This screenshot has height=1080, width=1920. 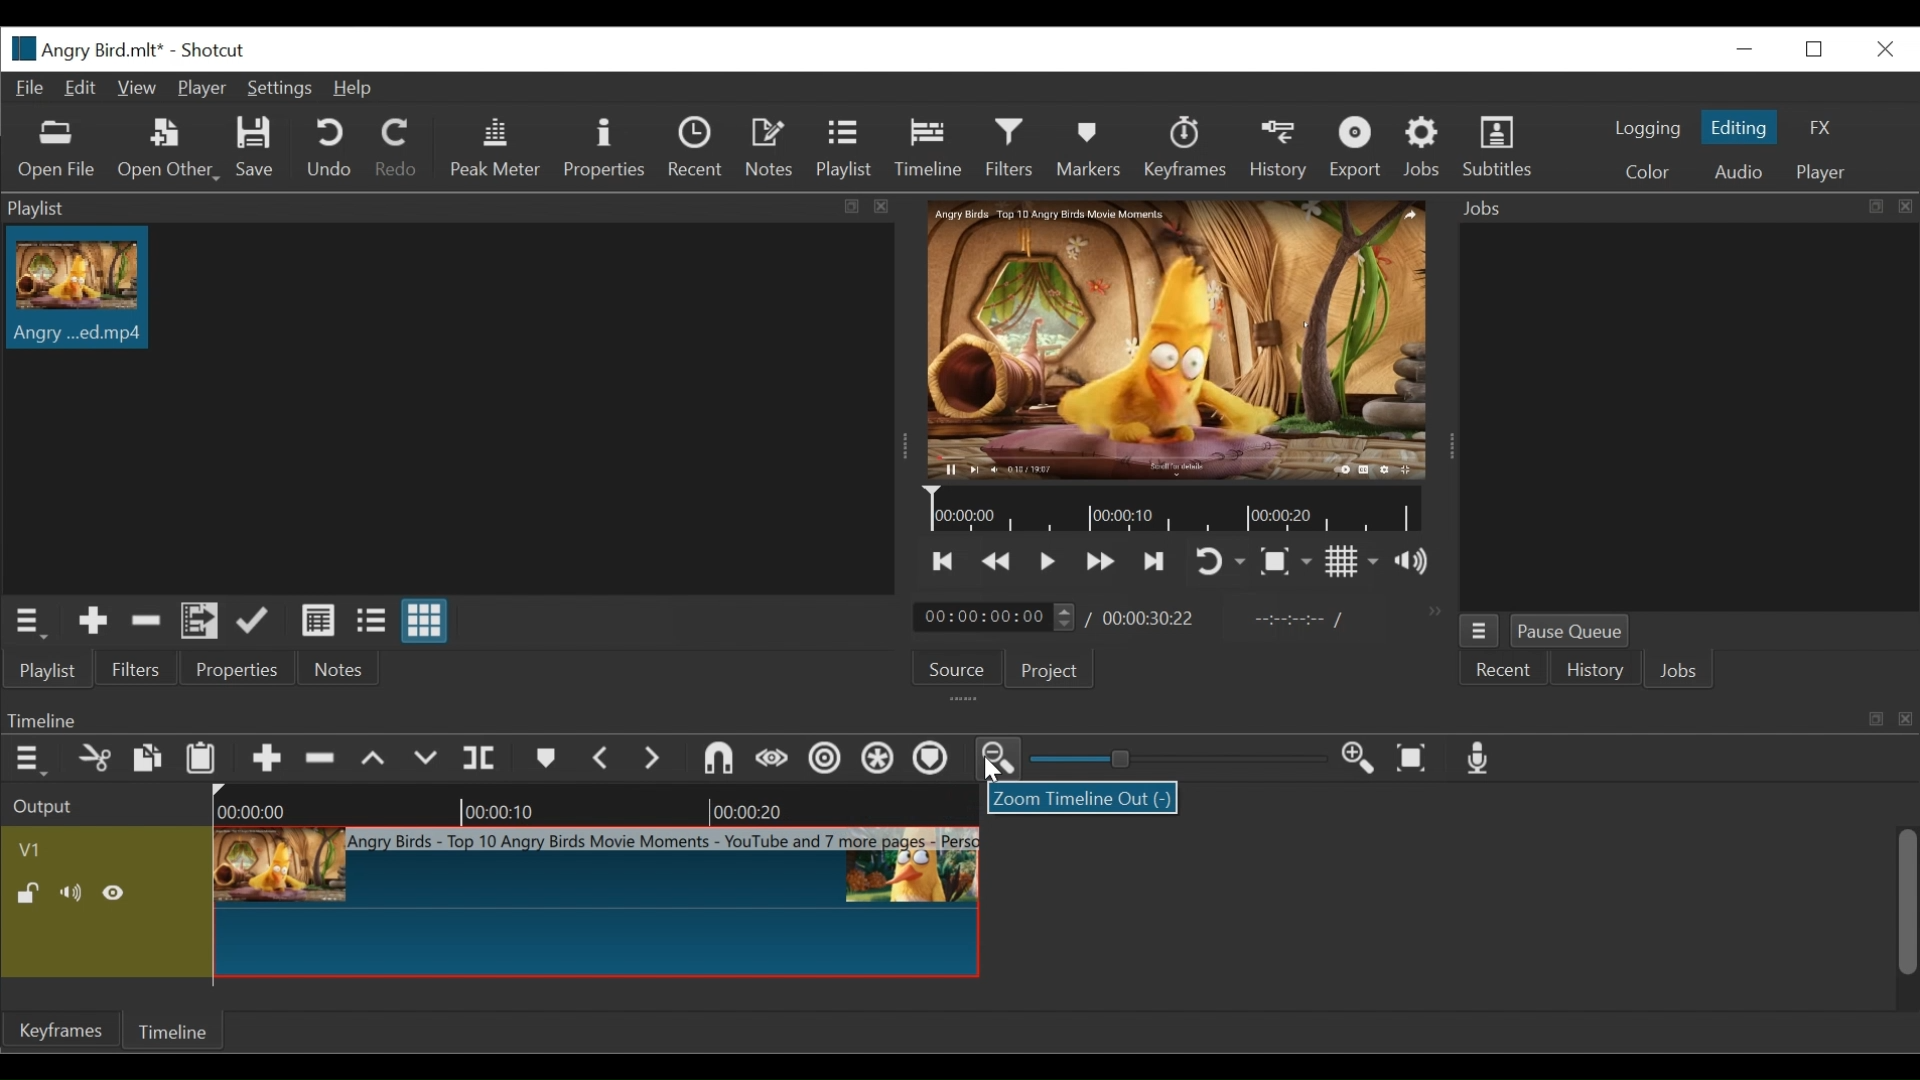 I want to click on Timeline Panel, so click(x=955, y=717).